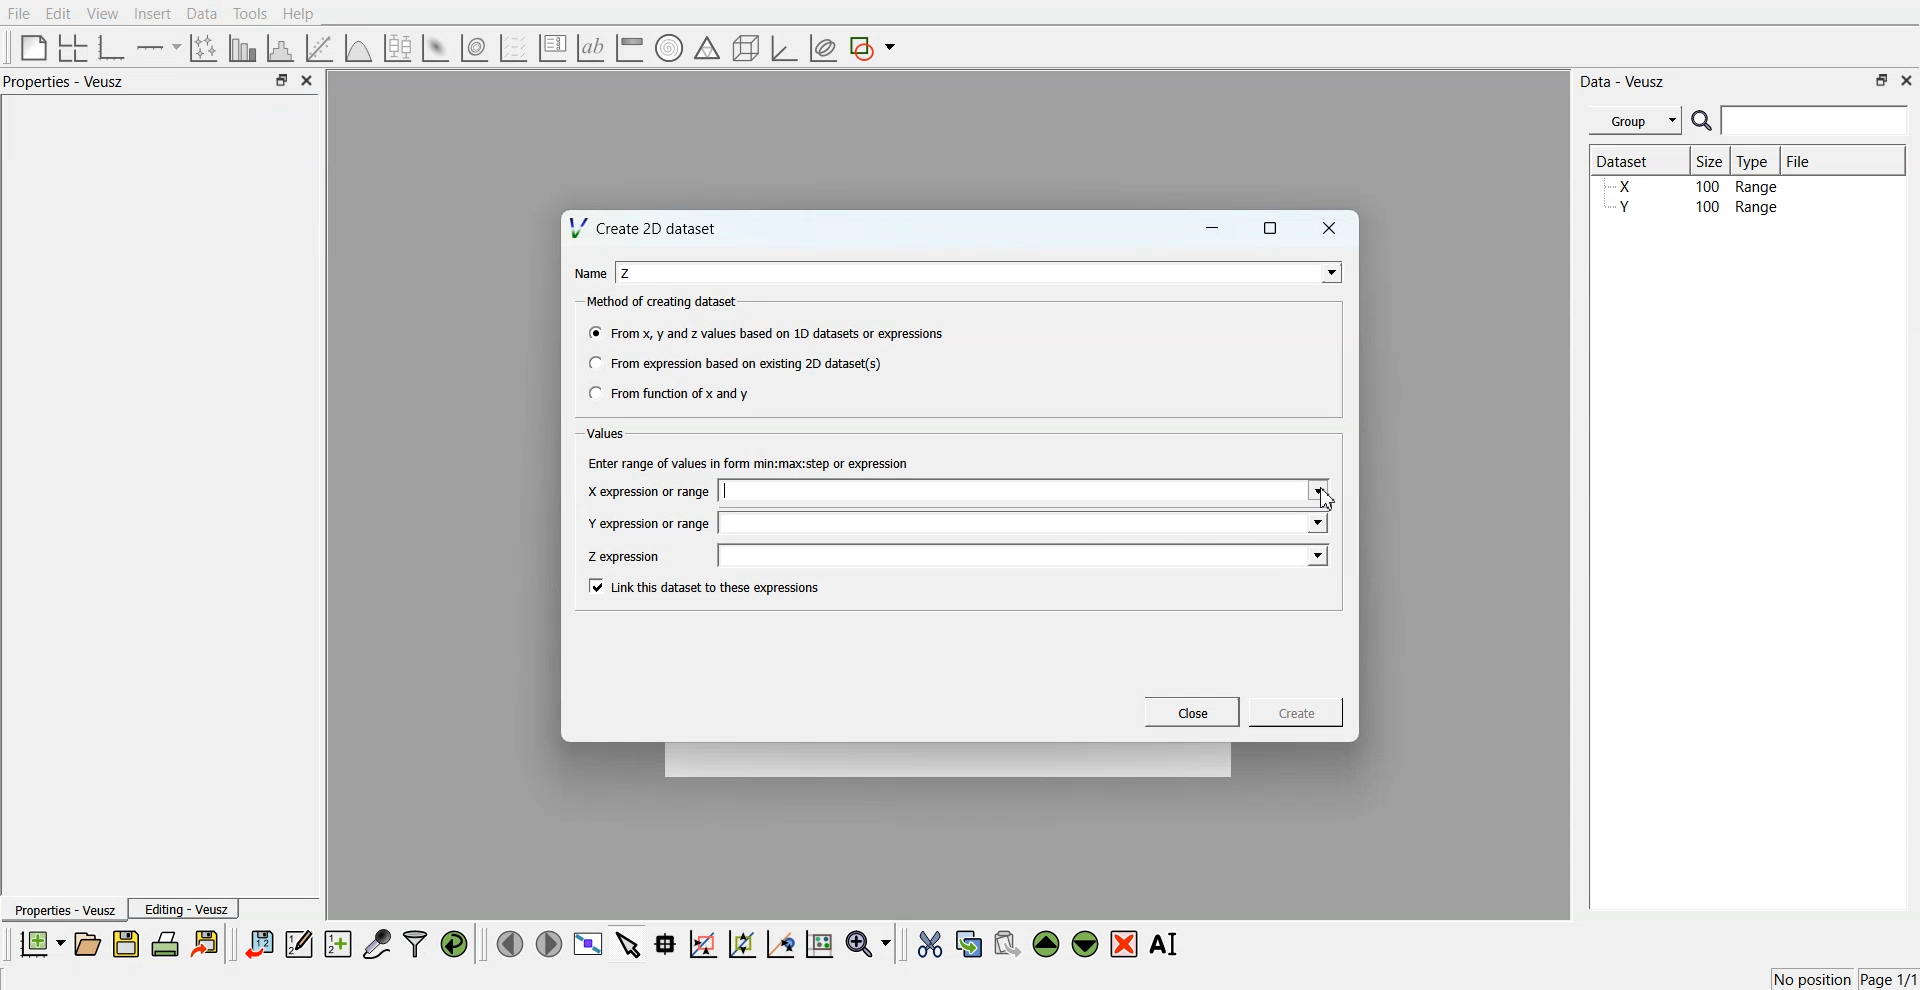 This screenshot has height=990, width=1920. I want to click on Histogram of dataset, so click(278, 49).